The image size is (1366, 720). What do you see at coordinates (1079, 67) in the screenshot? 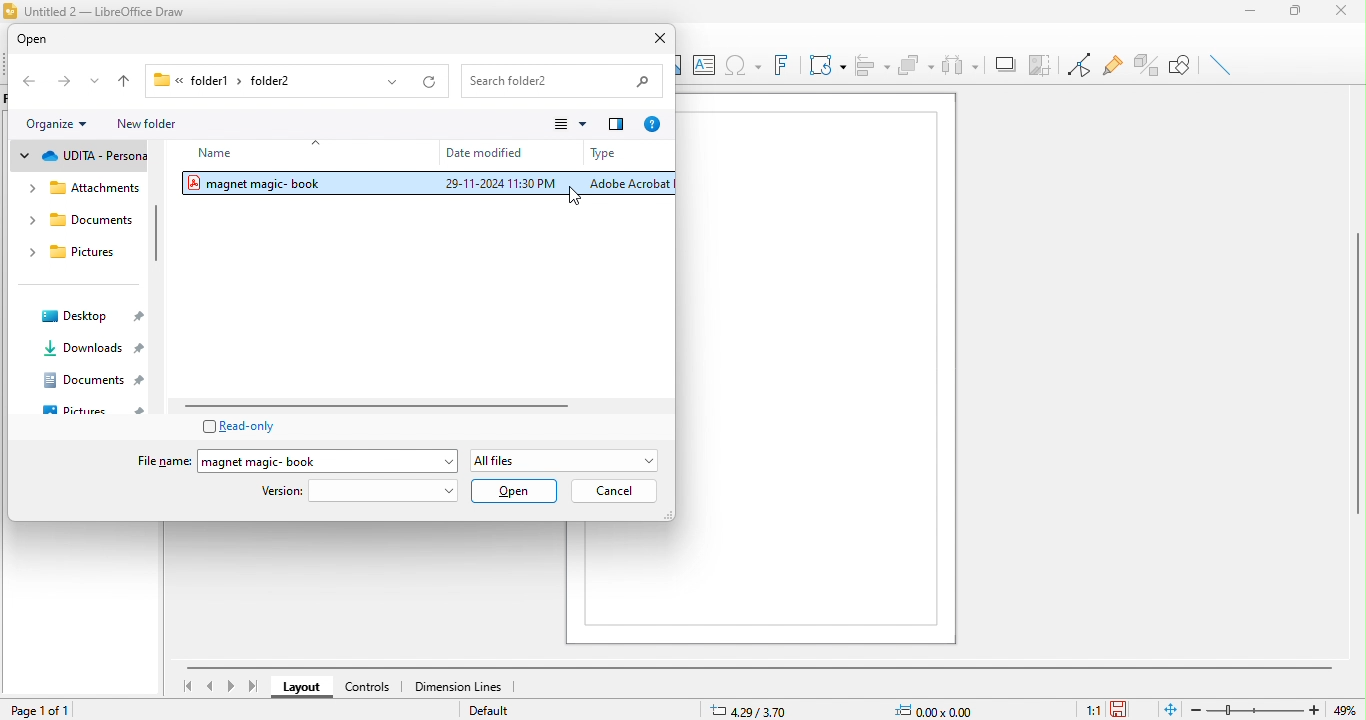
I see `toggle point edit mode` at bounding box center [1079, 67].